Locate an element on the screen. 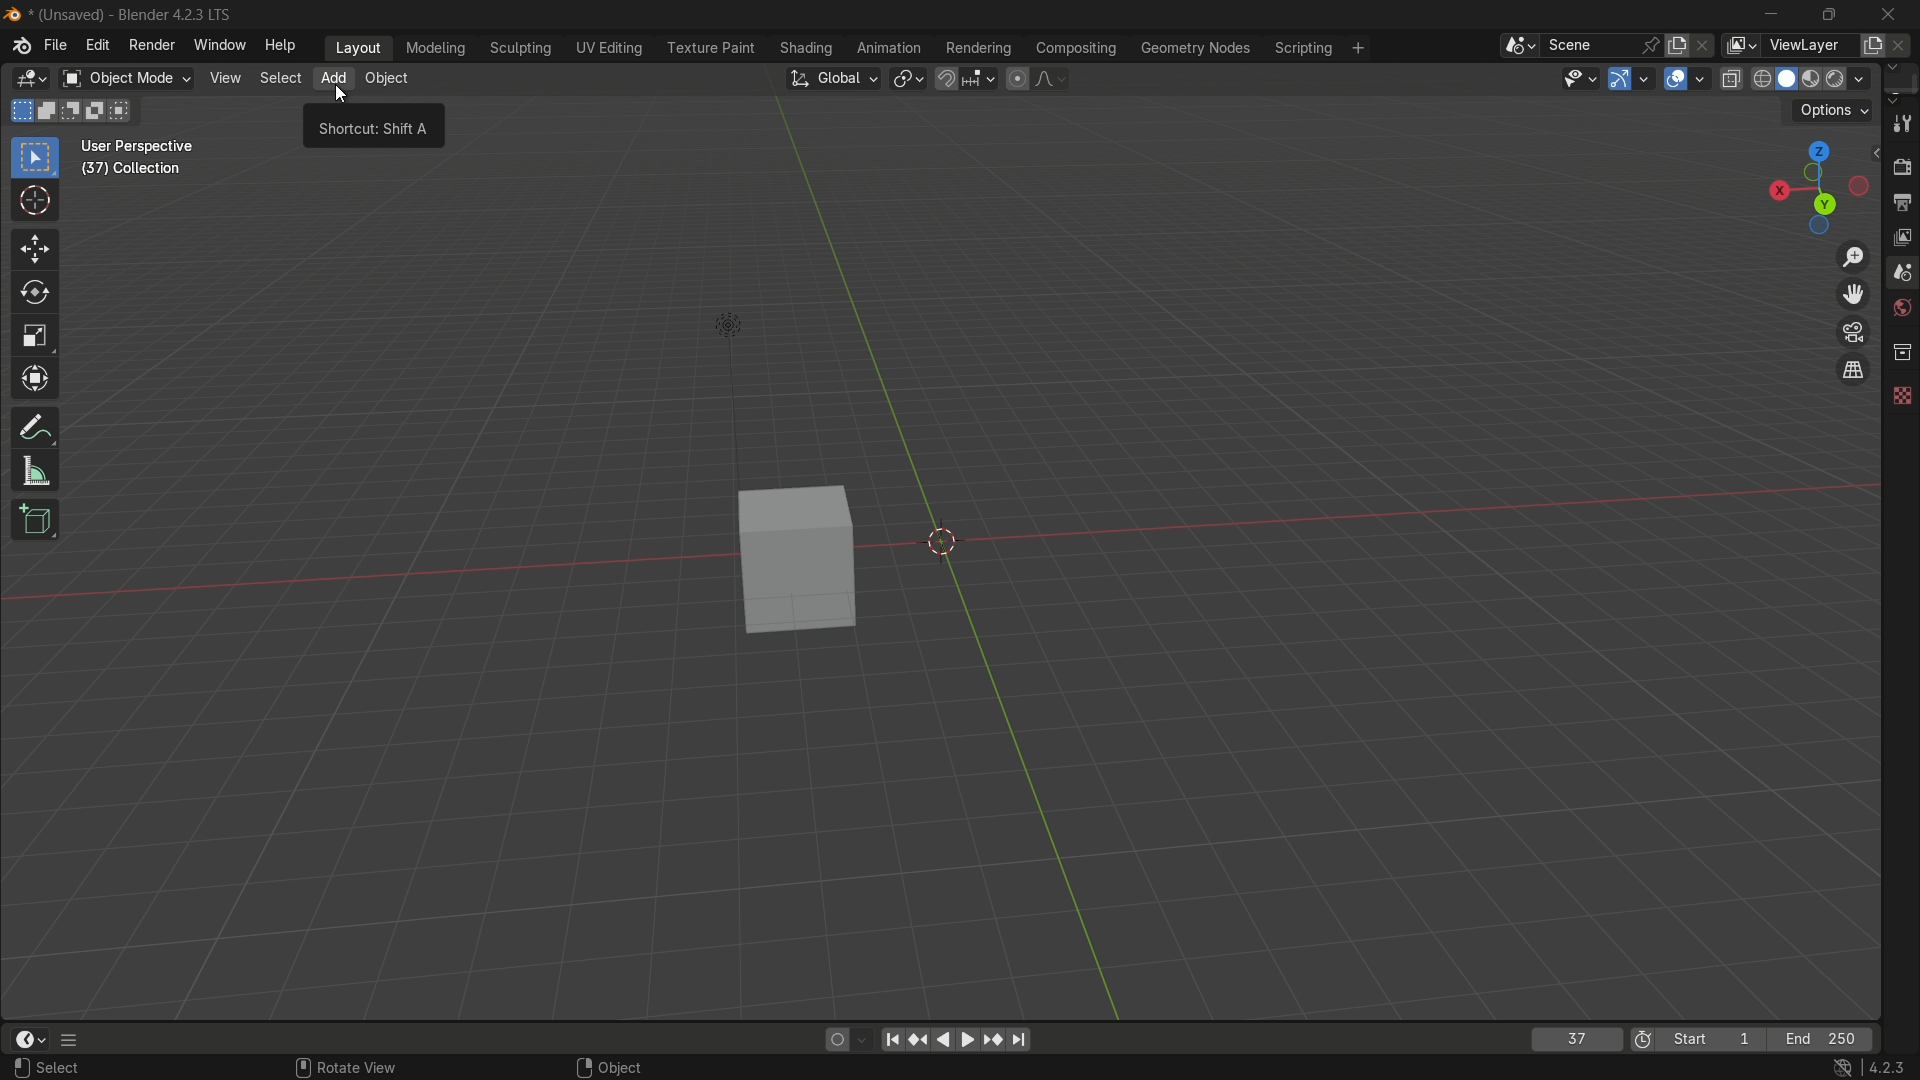 The width and height of the screenshot is (1920, 1080). rotate is located at coordinates (35, 294).